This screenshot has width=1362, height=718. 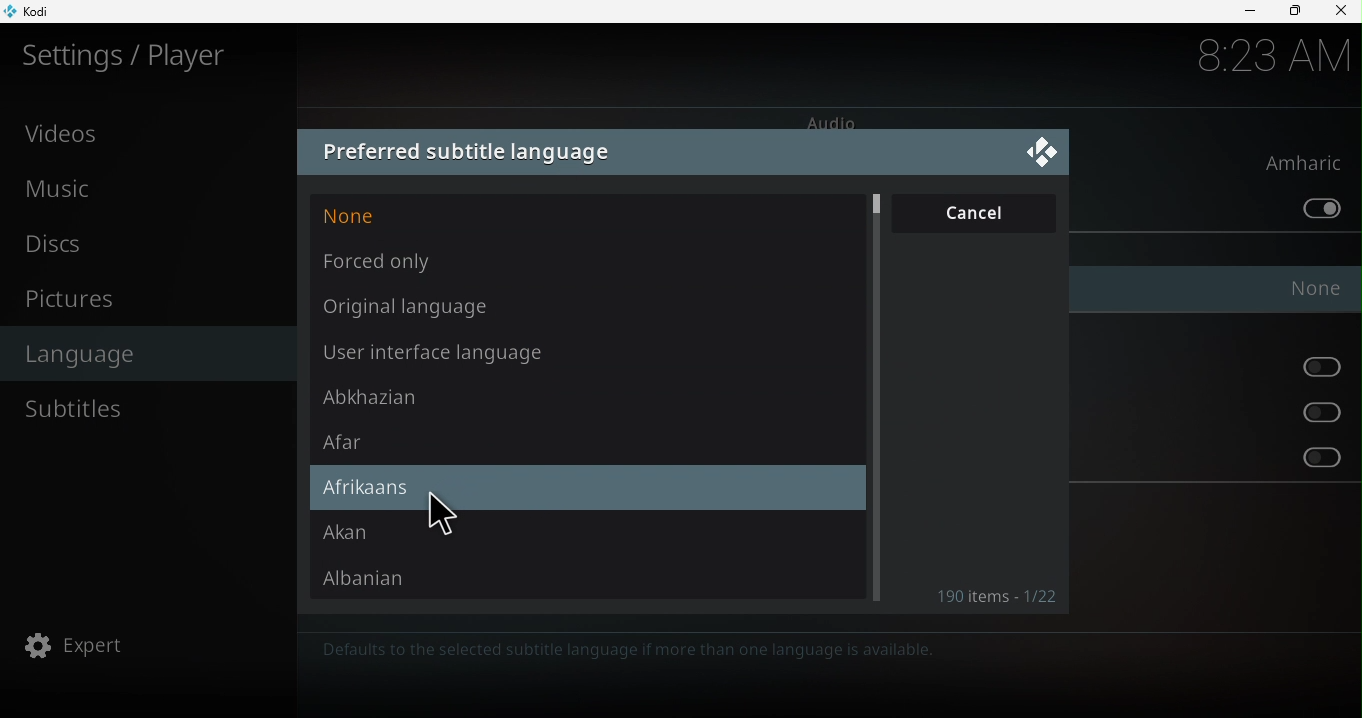 What do you see at coordinates (1304, 458) in the screenshot?
I see `Prefer subtitles for the hearing impaired` at bounding box center [1304, 458].